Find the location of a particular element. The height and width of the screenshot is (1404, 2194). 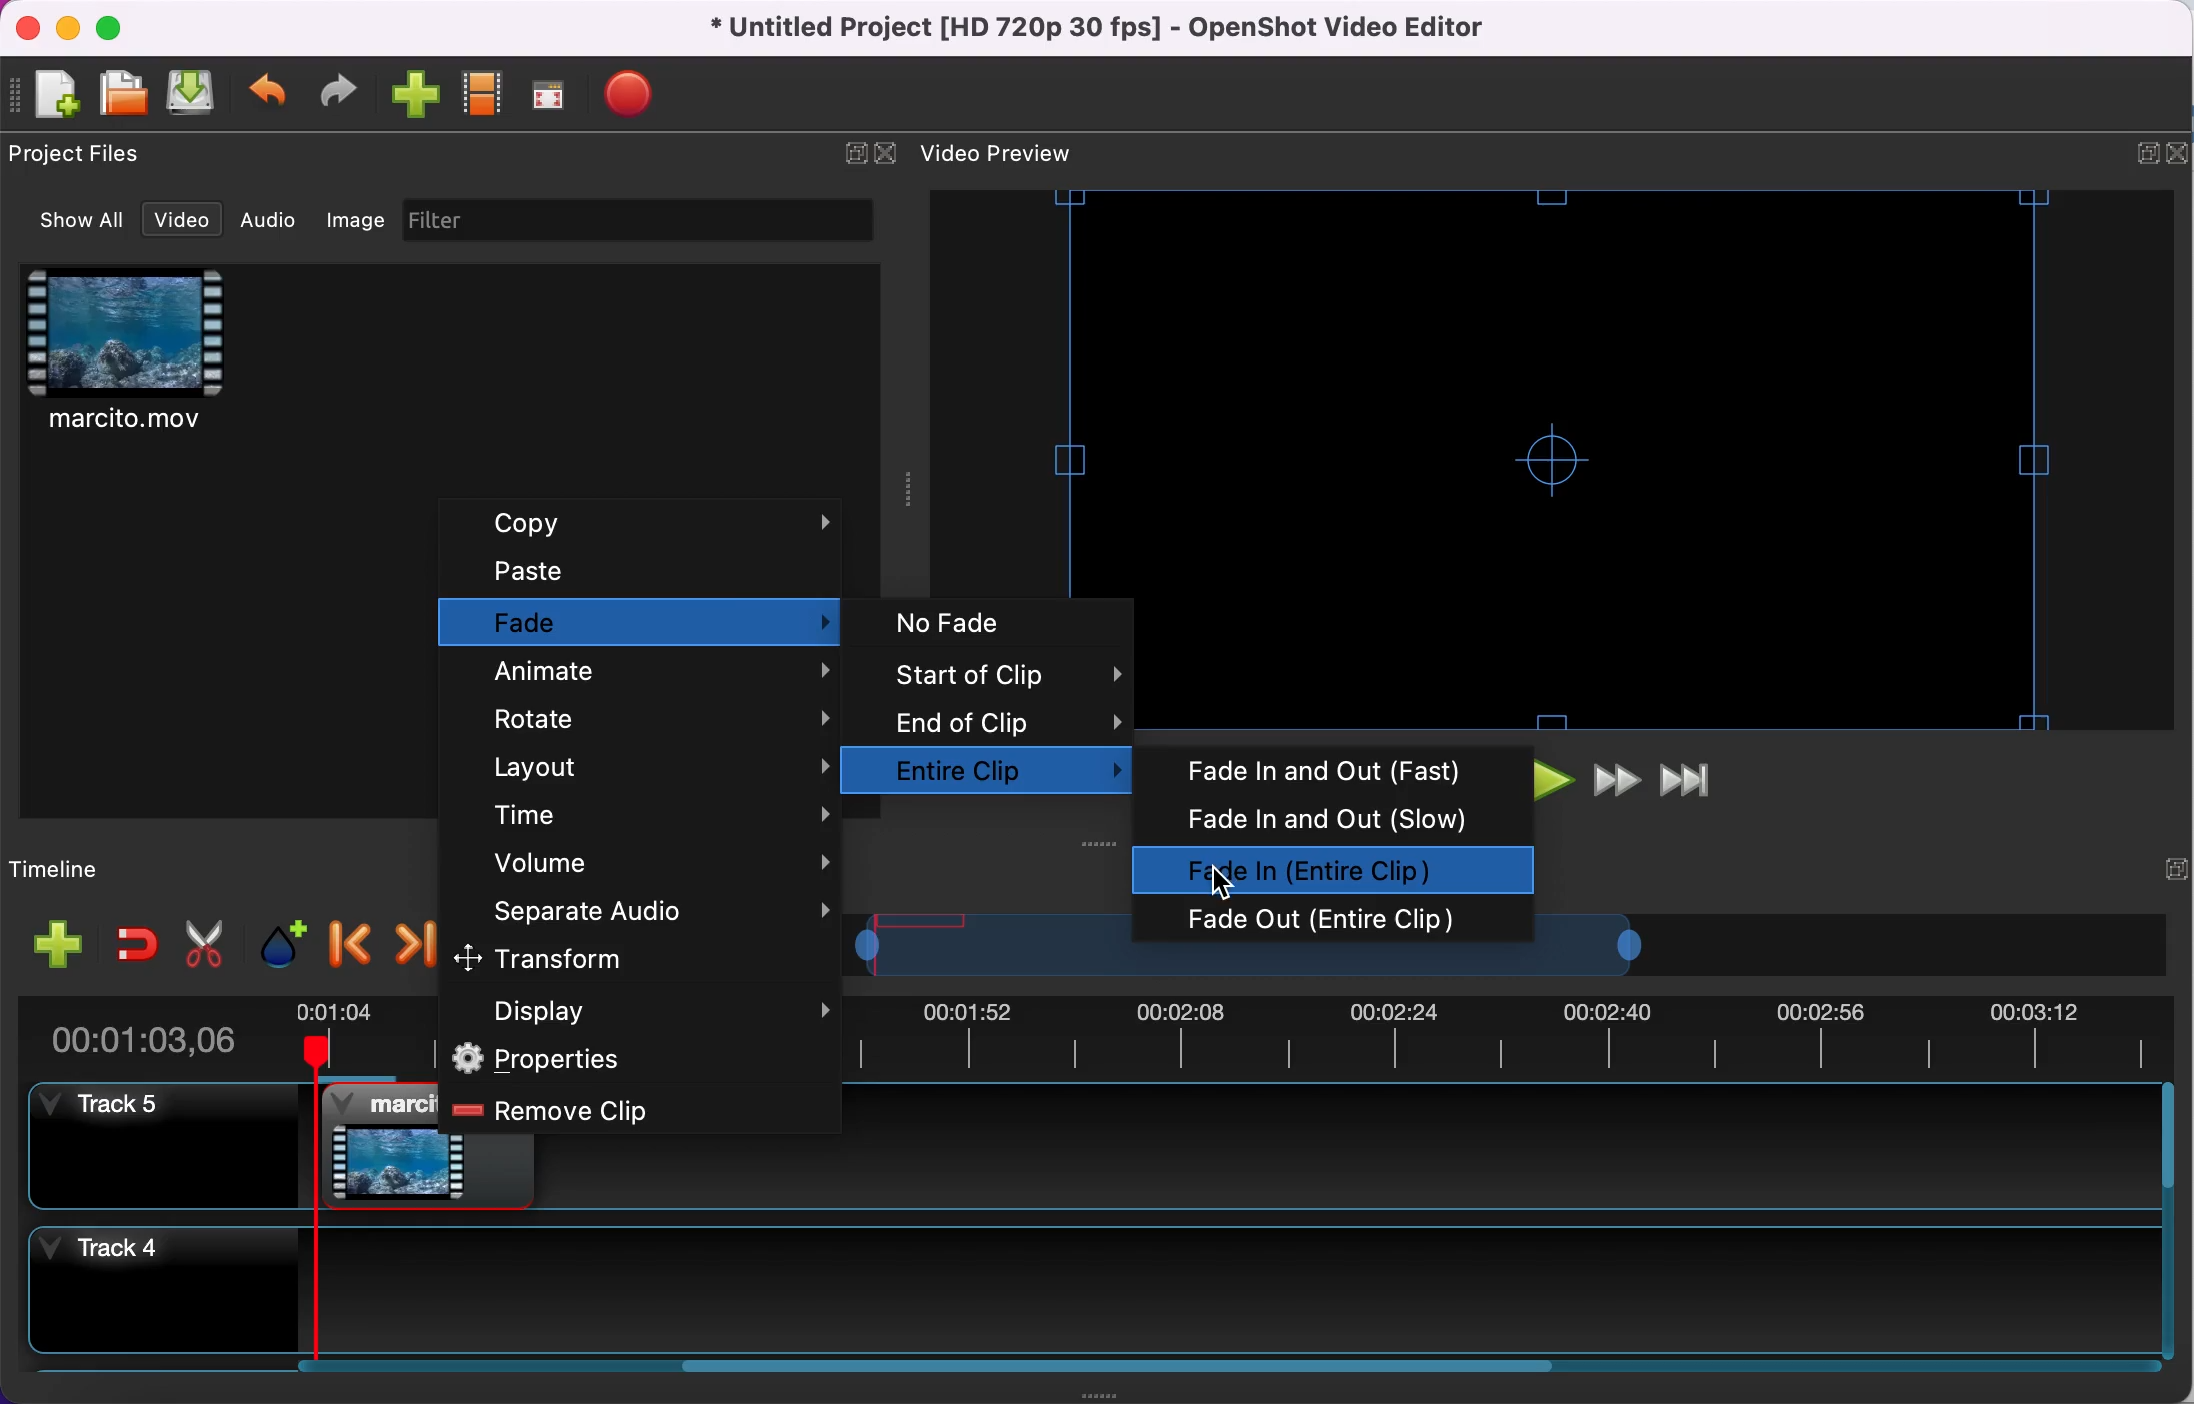

volume is located at coordinates (651, 863).